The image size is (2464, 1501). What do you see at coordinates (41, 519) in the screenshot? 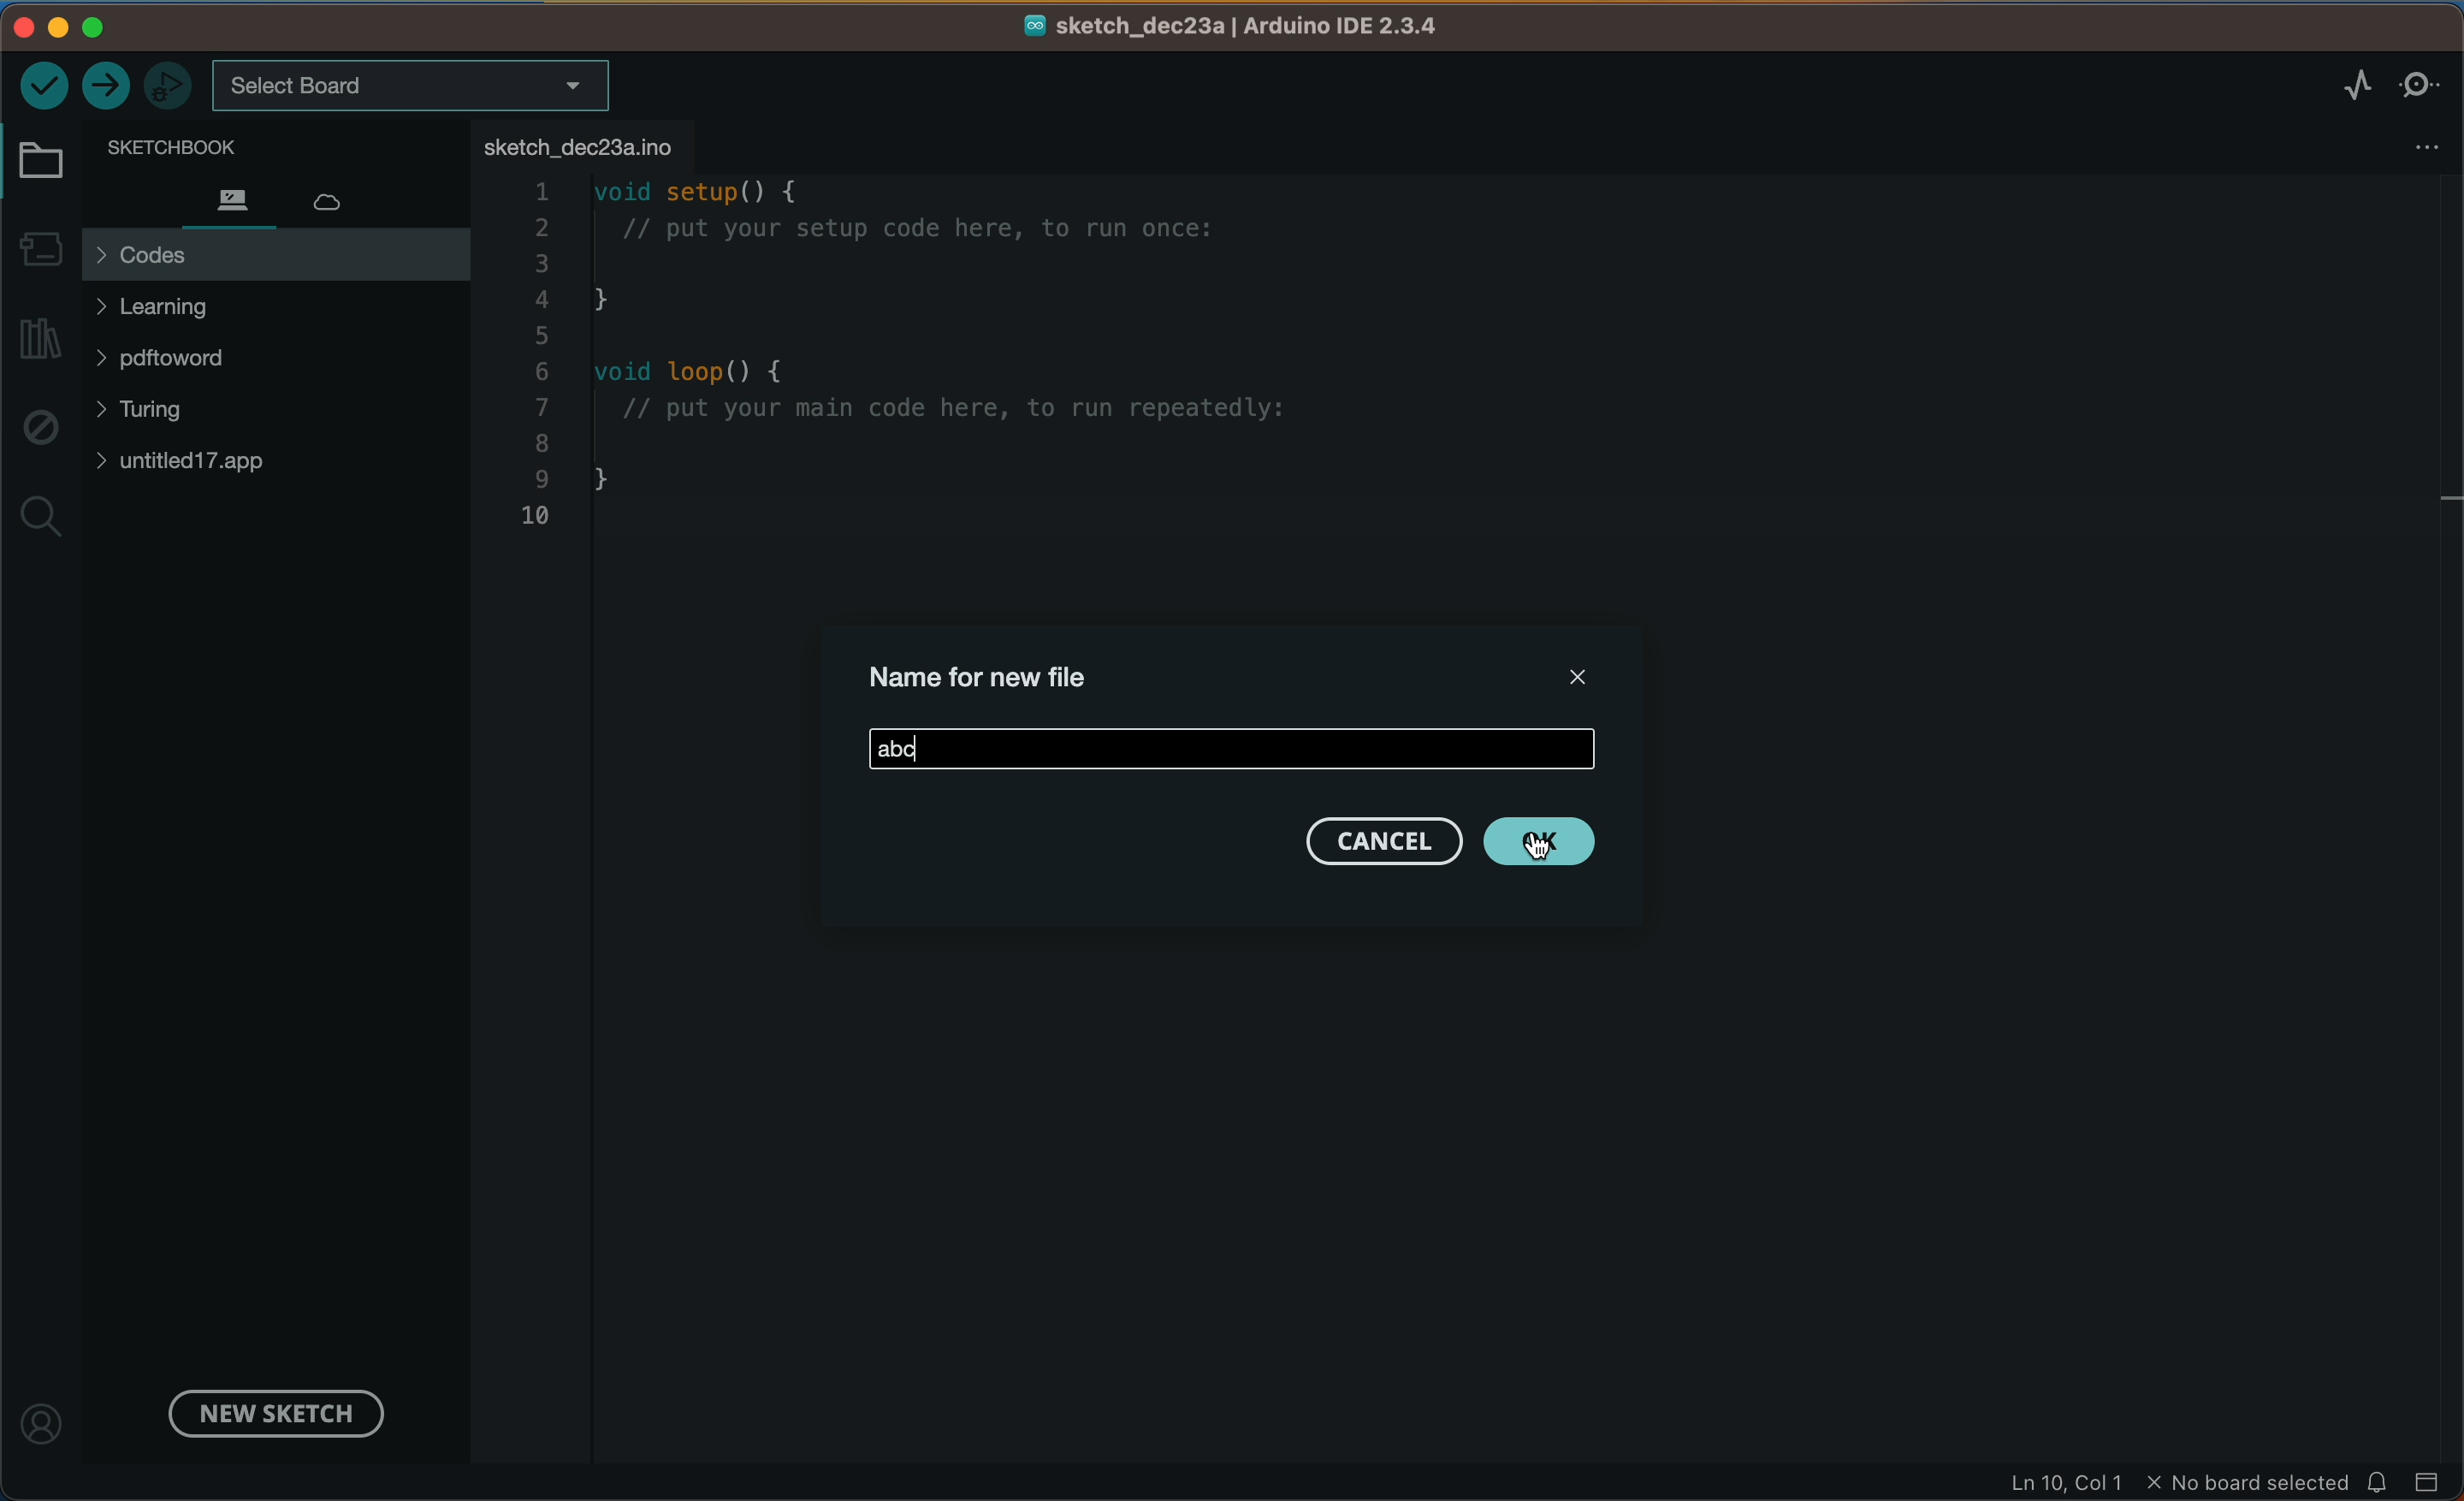
I see `search` at bounding box center [41, 519].